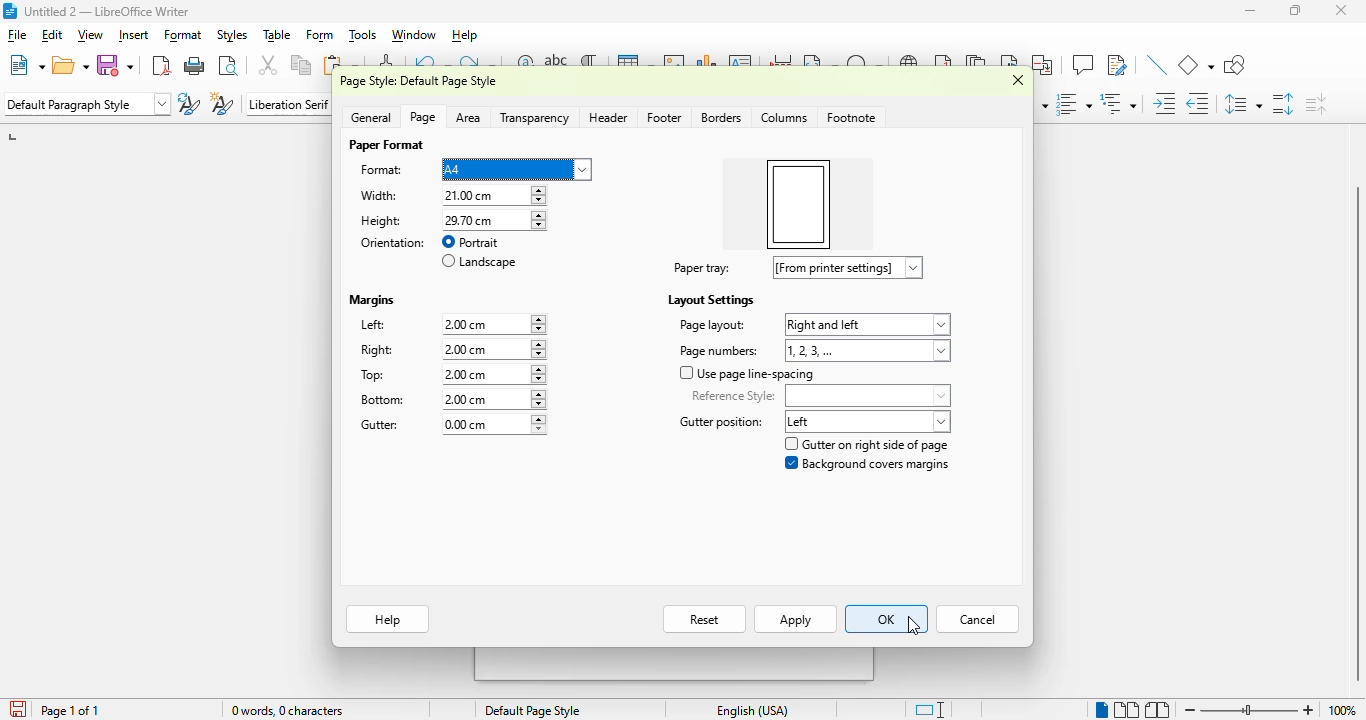  Describe the element at coordinates (710, 300) in the screenshot. I see `layout settings` at that location.